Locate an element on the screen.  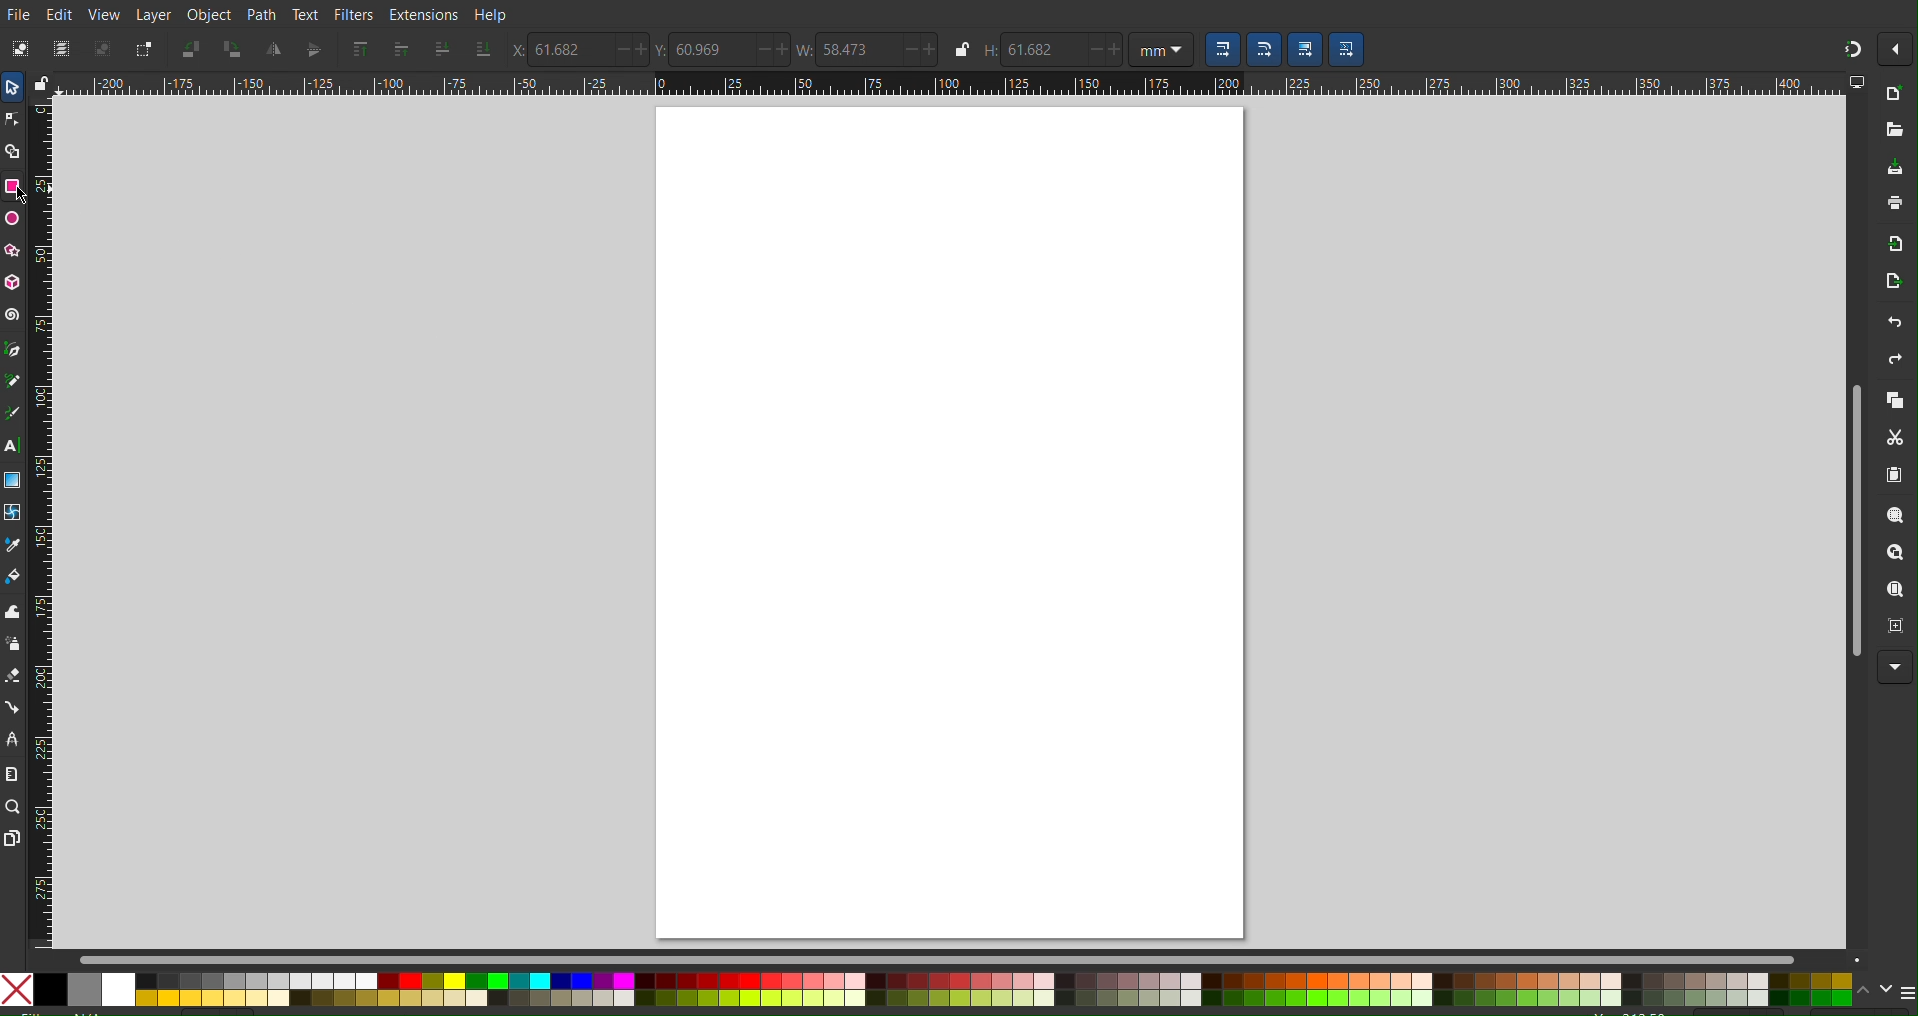
61.682 is located at coordinates (569, 49).